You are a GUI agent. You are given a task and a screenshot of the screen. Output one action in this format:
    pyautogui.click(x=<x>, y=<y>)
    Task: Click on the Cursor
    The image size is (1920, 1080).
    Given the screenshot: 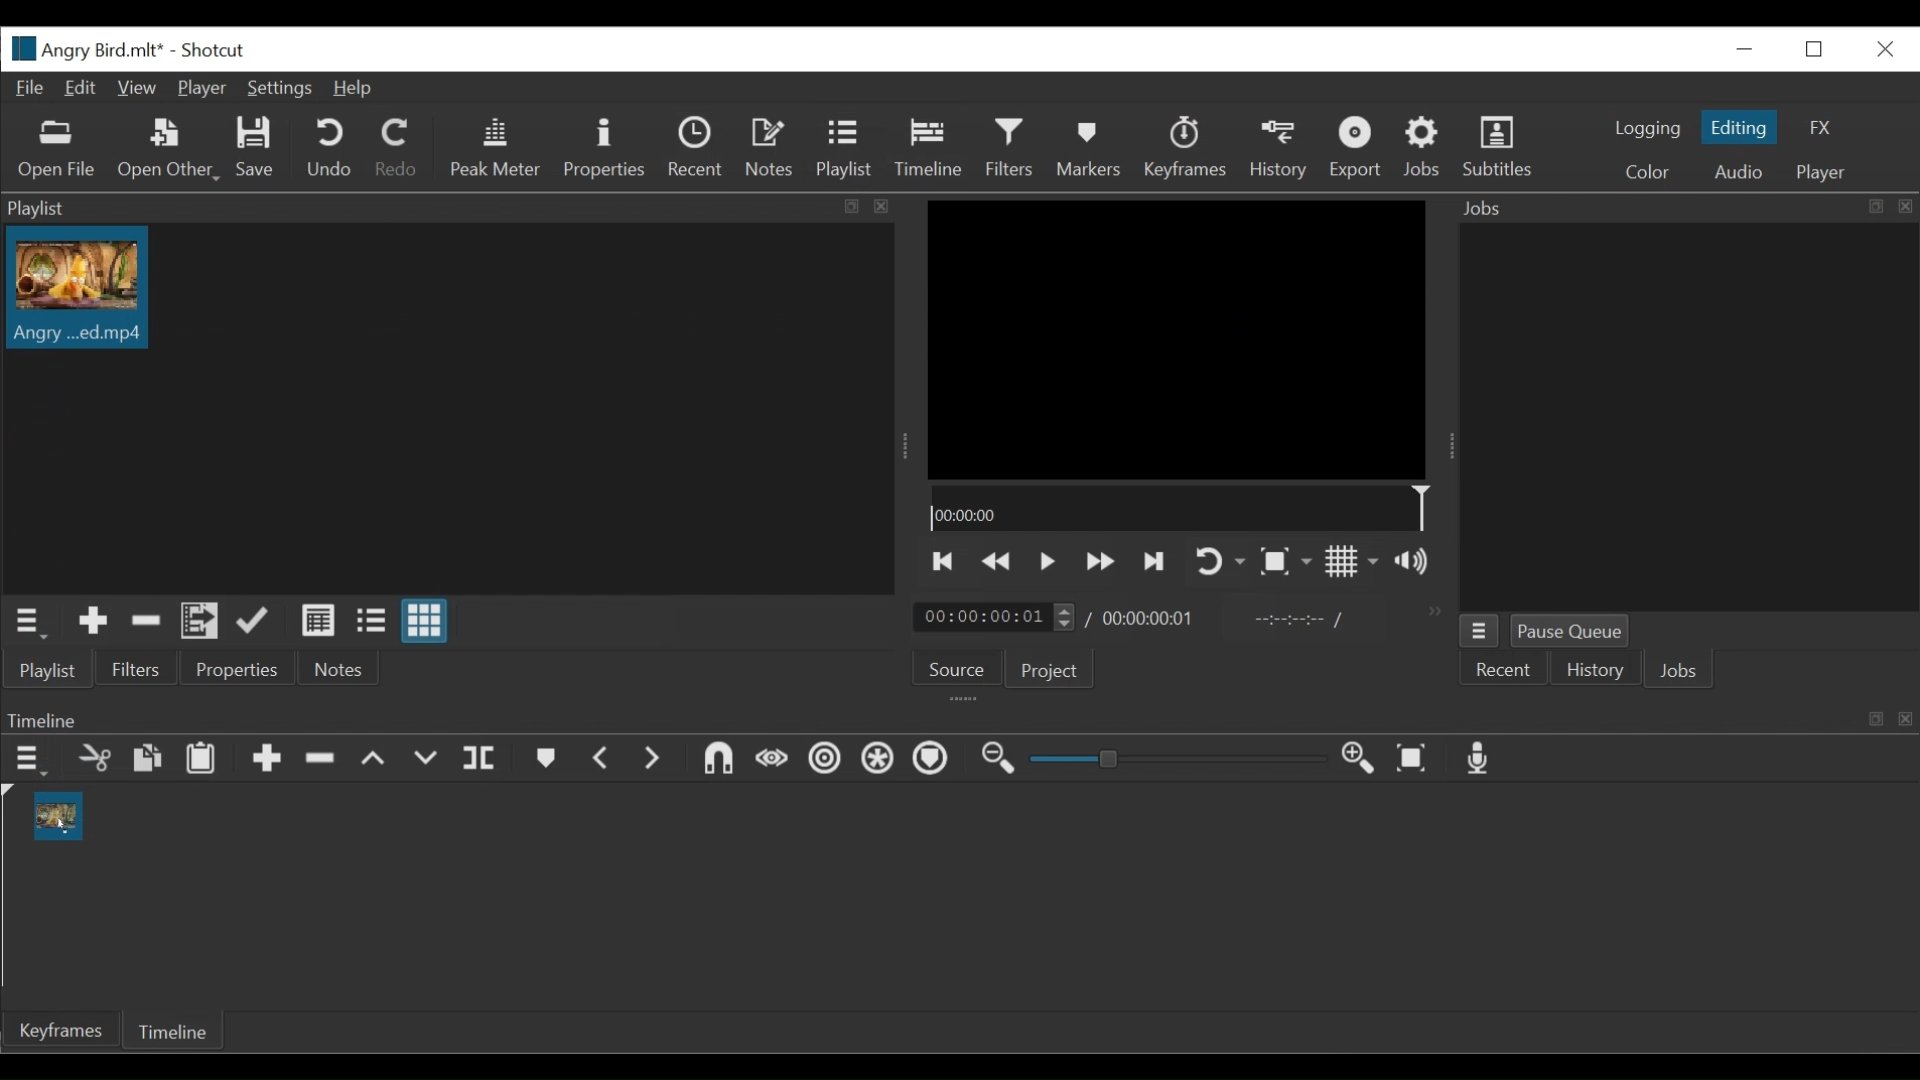 What is the action you would take?
    pyautogui.click(x=929, y=153)
    